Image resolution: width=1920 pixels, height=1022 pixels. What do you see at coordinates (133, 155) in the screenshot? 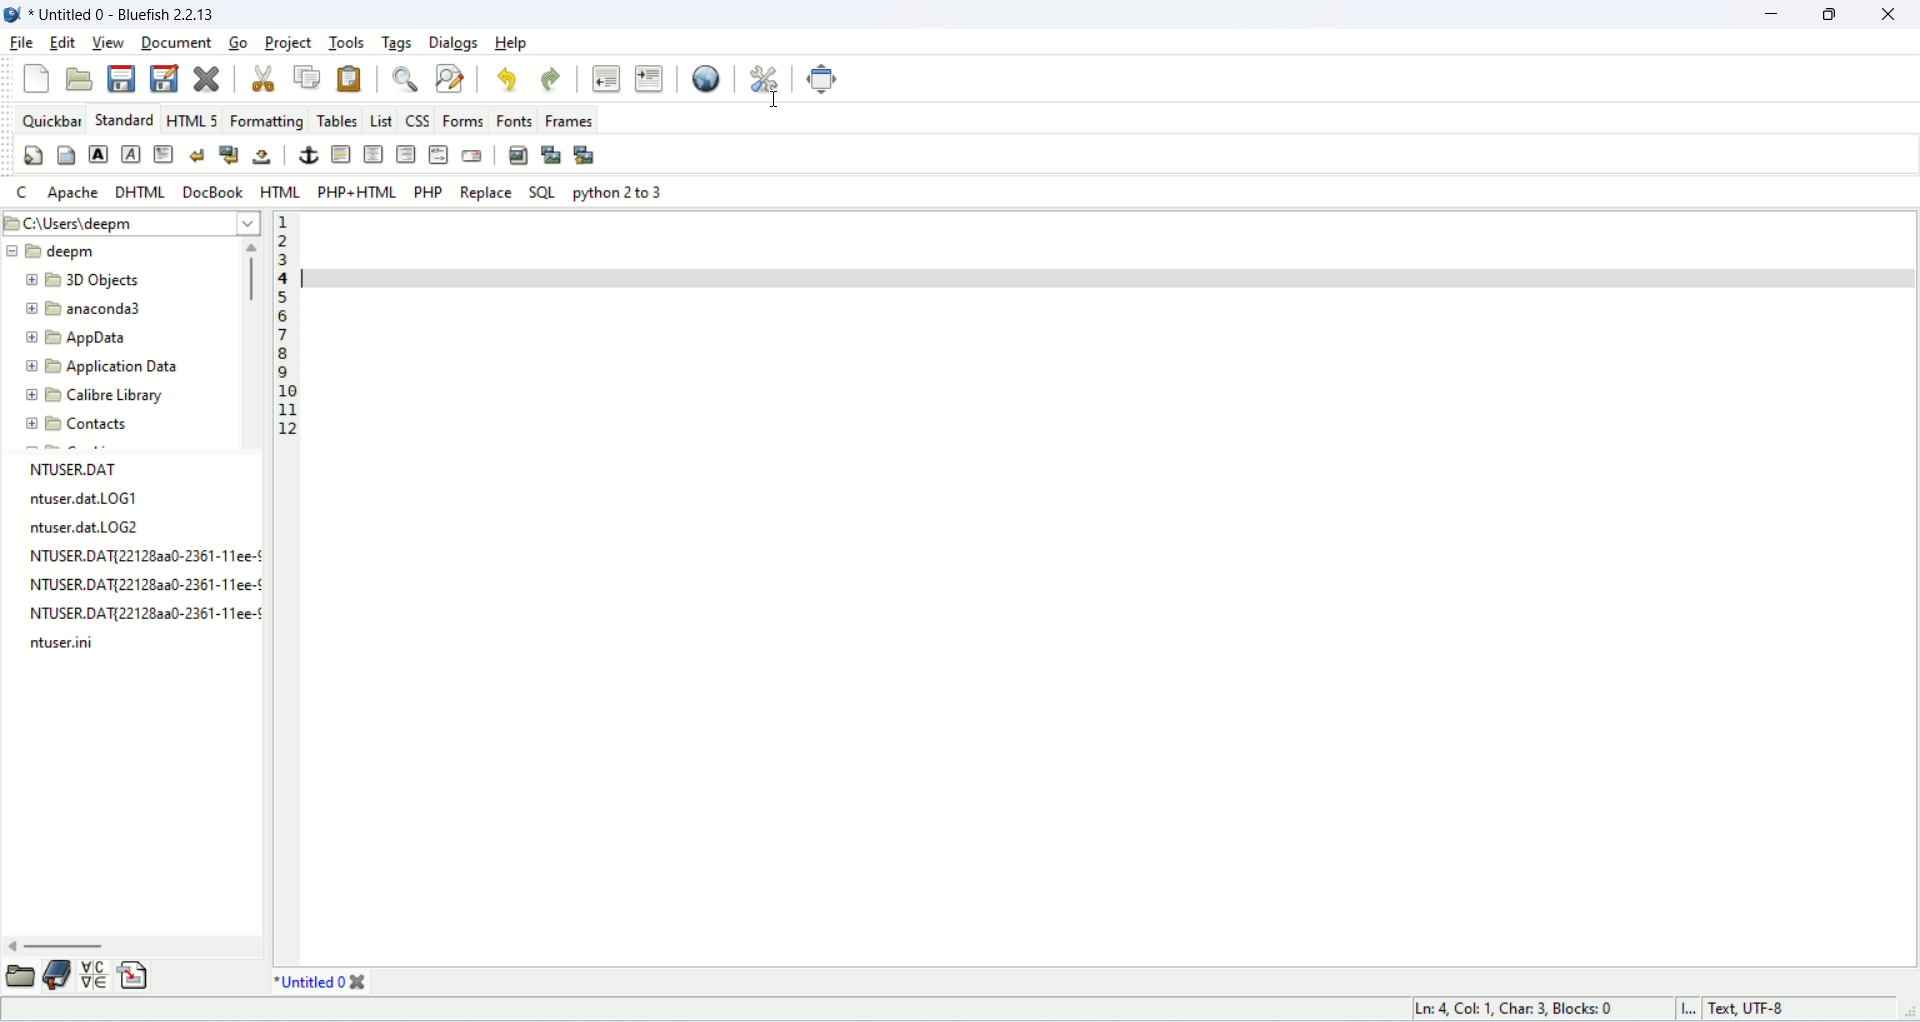
I see `emphasis` at bounding box center [133, 155].